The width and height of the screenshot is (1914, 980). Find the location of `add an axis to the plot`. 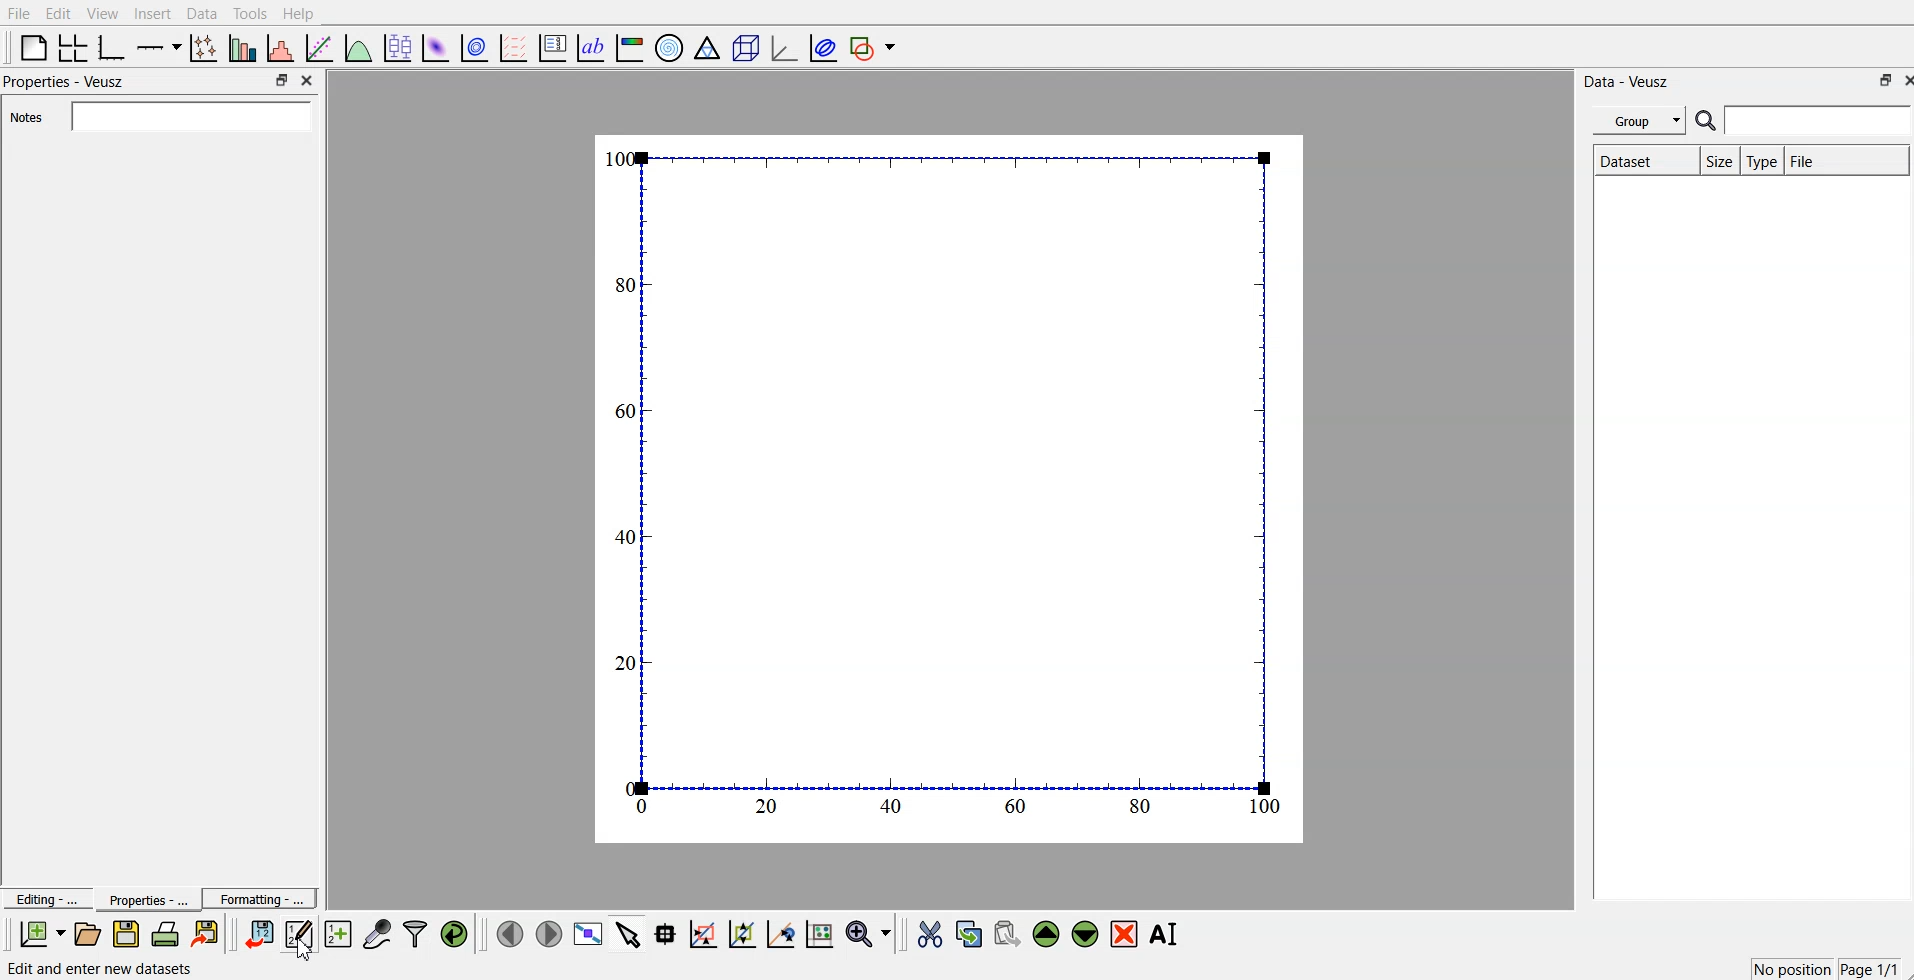

add an axis to the plot is located at coordinates (159, 46).